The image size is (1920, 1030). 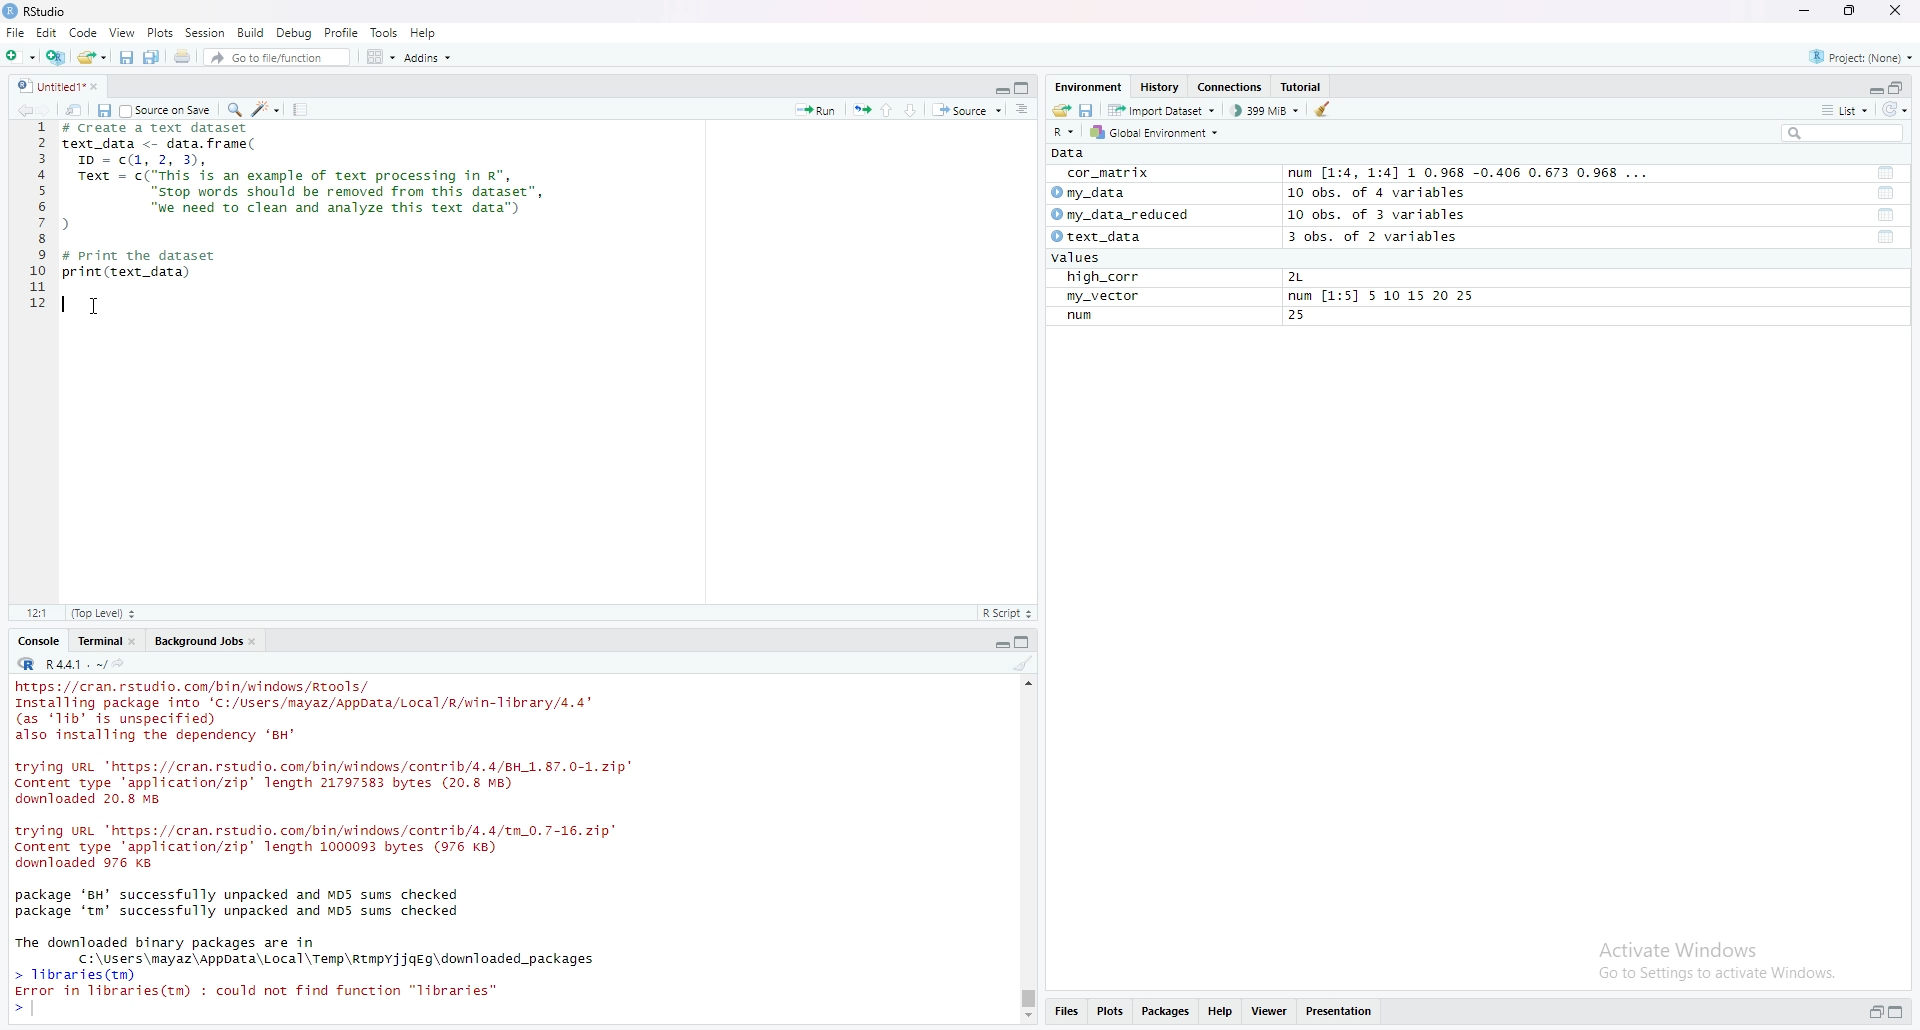 I want to click on console log, so click(x=349, y=848).